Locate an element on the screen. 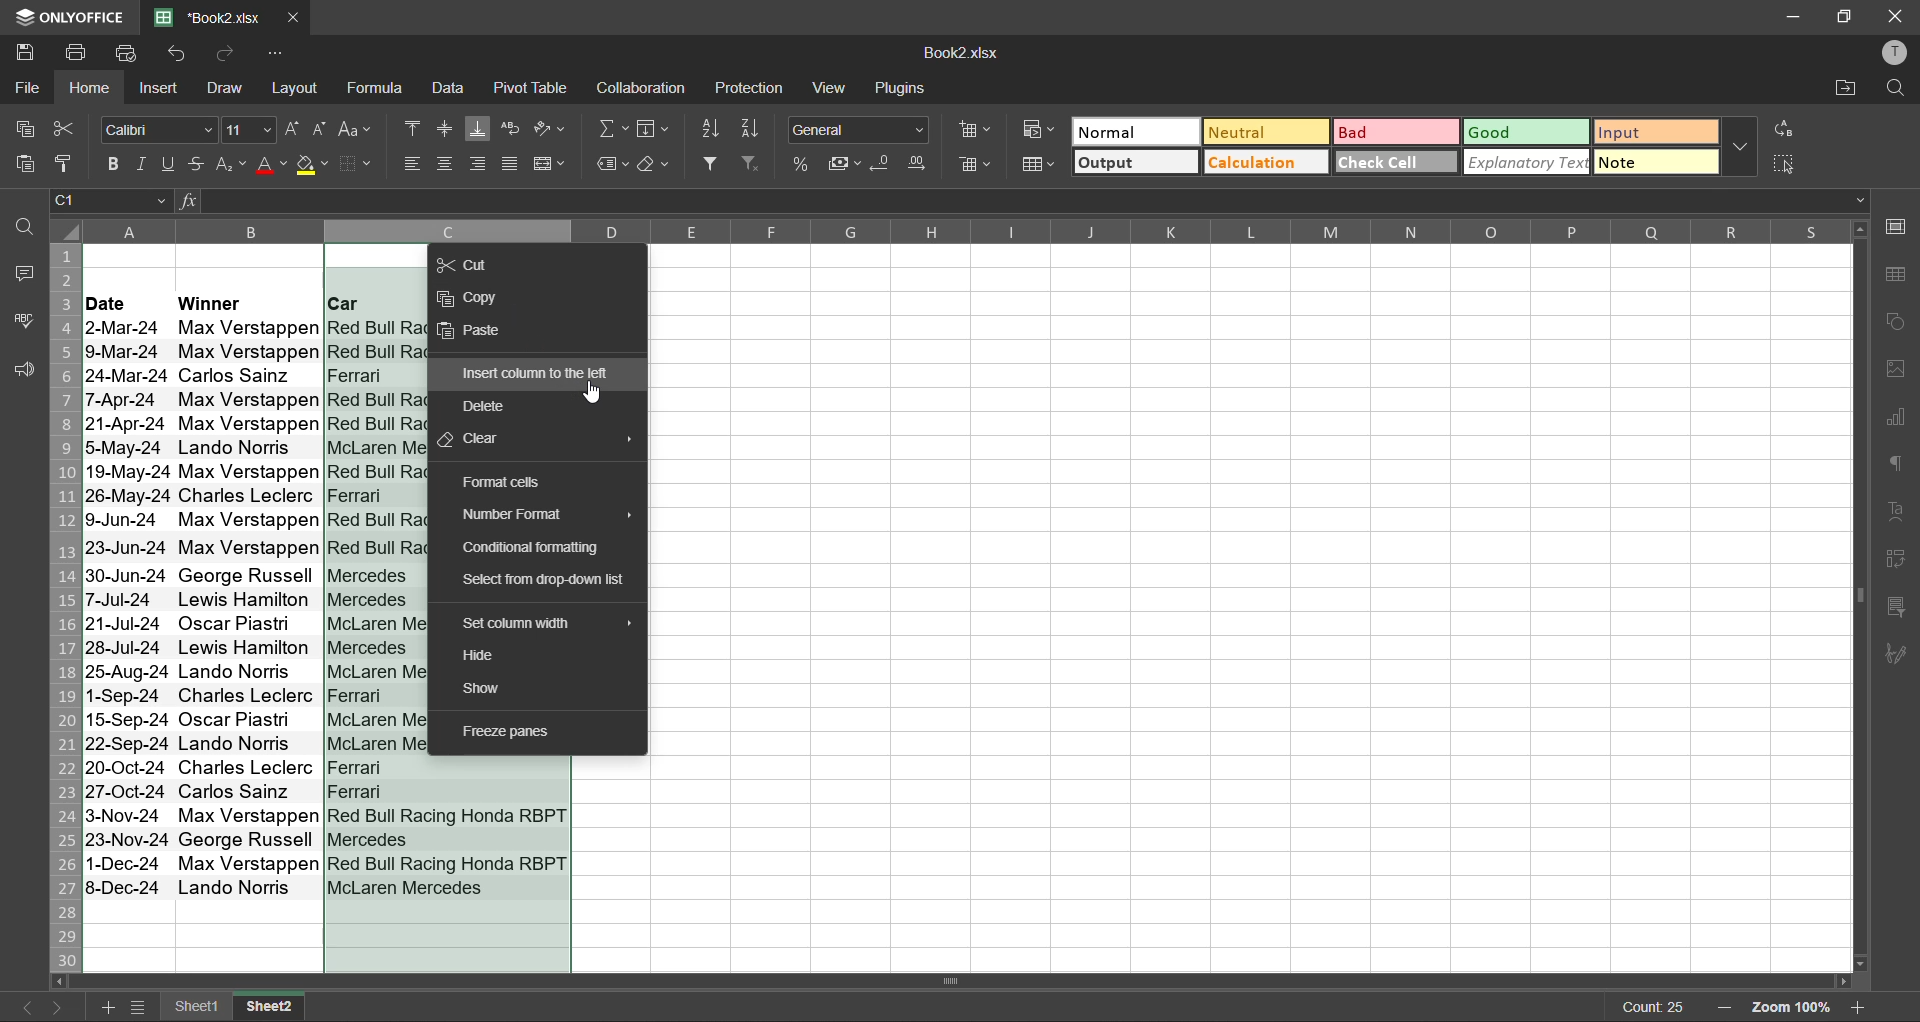 Image resolution: width=1920 pixels, height=1022 pixels. good is located at coordinates (1527, 134).